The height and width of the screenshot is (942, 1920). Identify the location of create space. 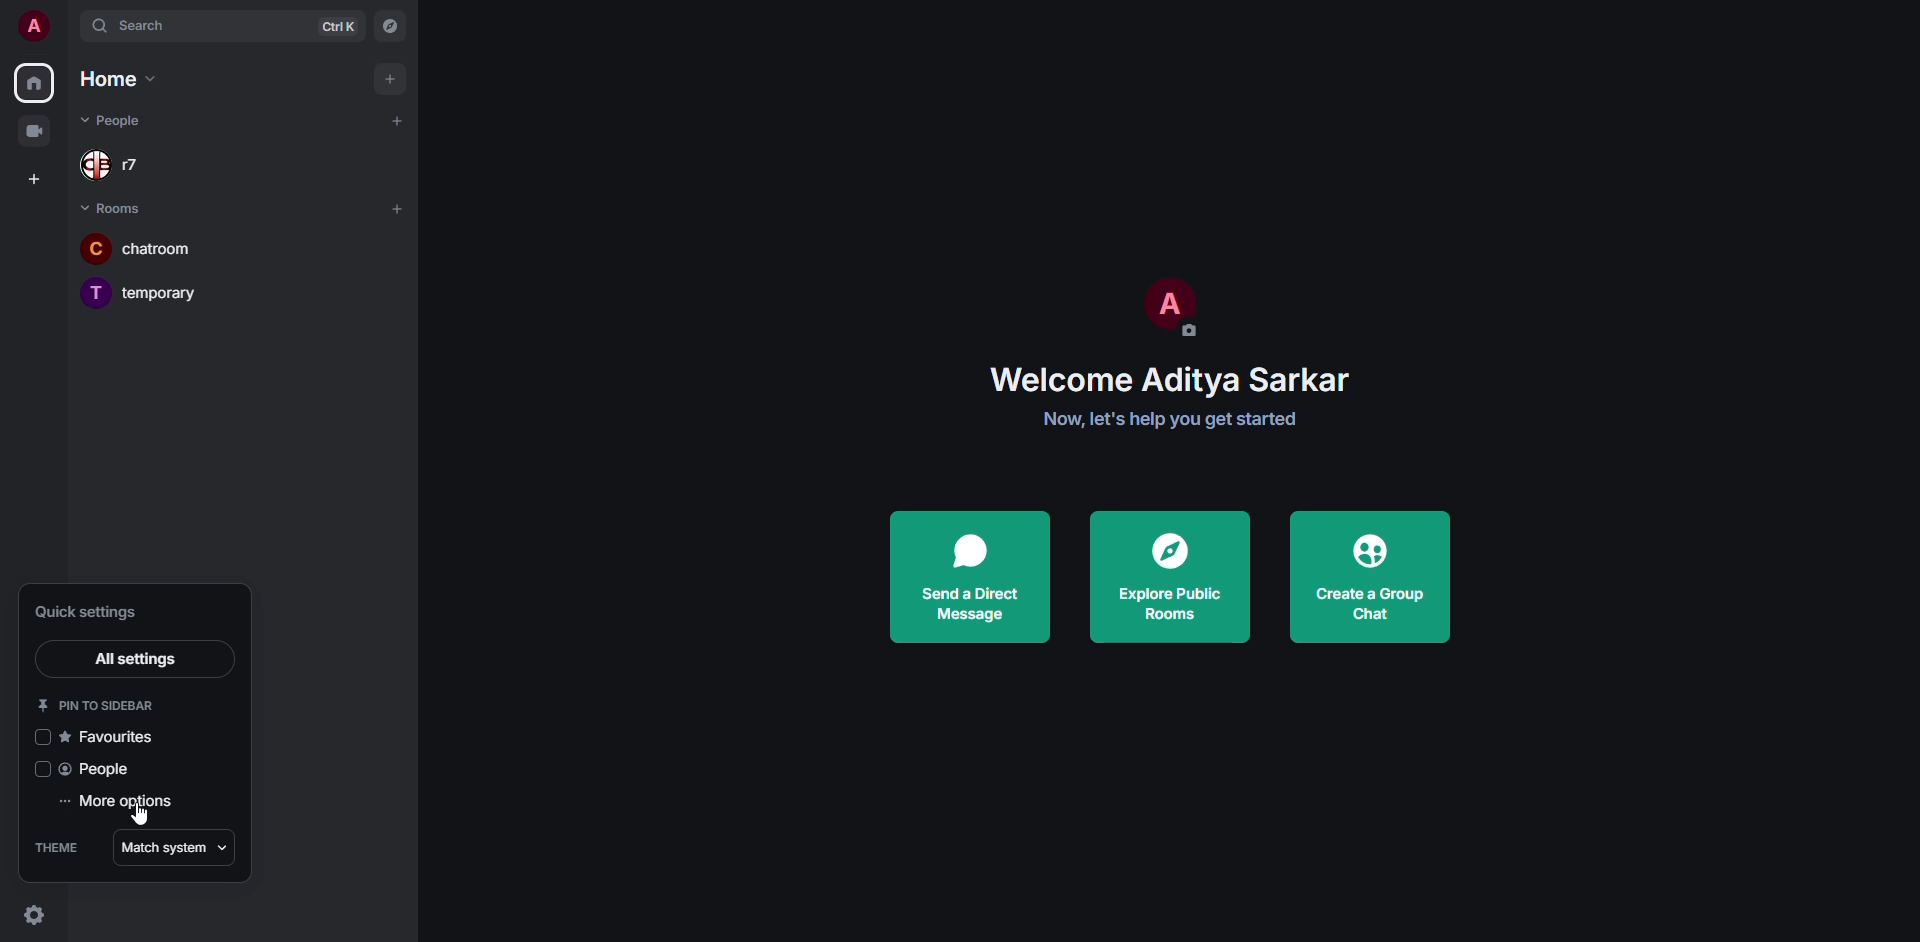
(33, 179).